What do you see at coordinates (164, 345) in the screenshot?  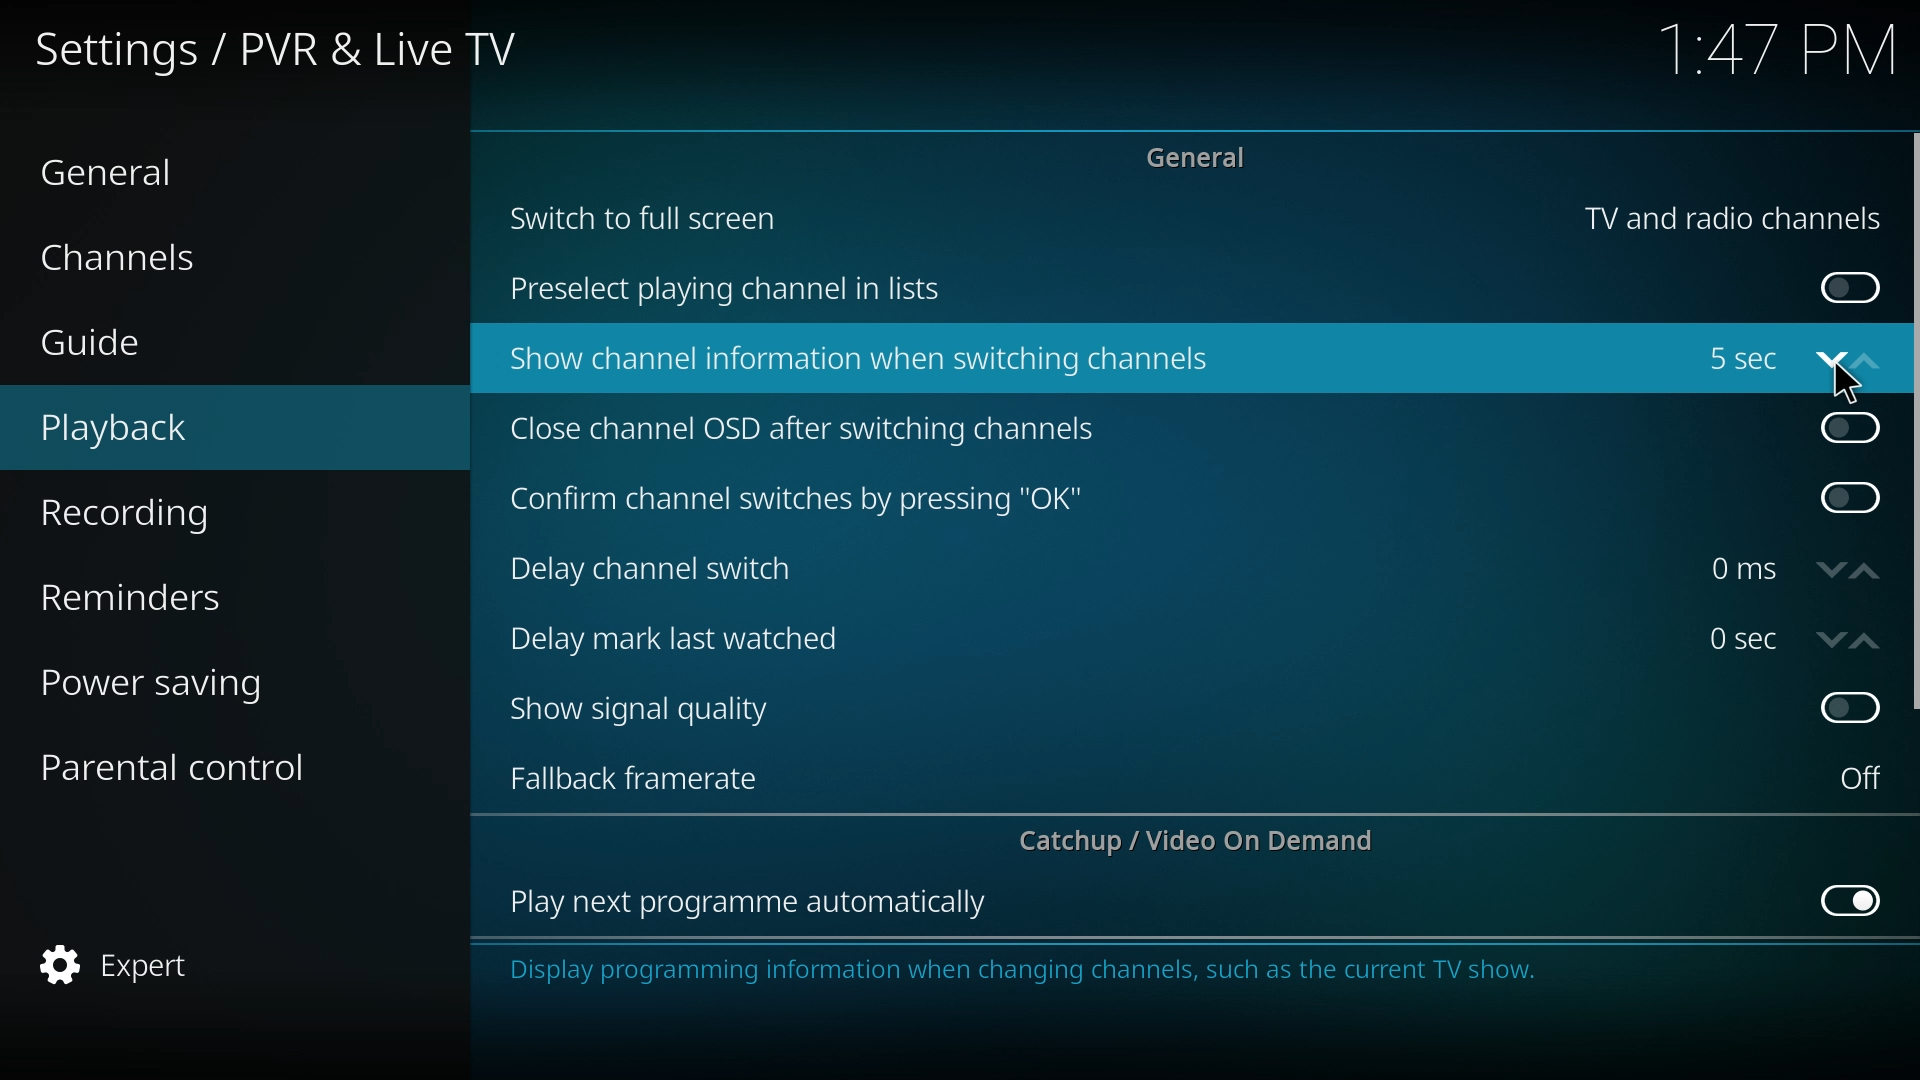 I see `guide` at bounding box center [164, 345].